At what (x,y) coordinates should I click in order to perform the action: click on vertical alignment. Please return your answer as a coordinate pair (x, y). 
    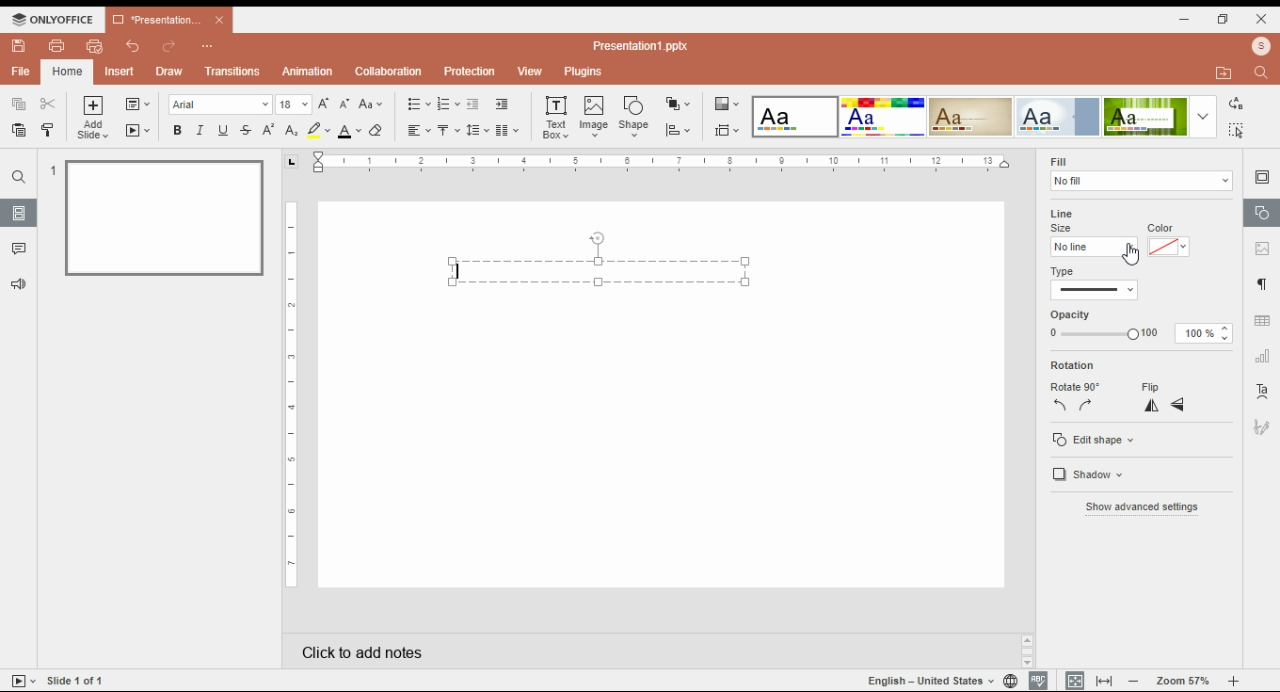
    Looking at the image, I should click on (448, 131).